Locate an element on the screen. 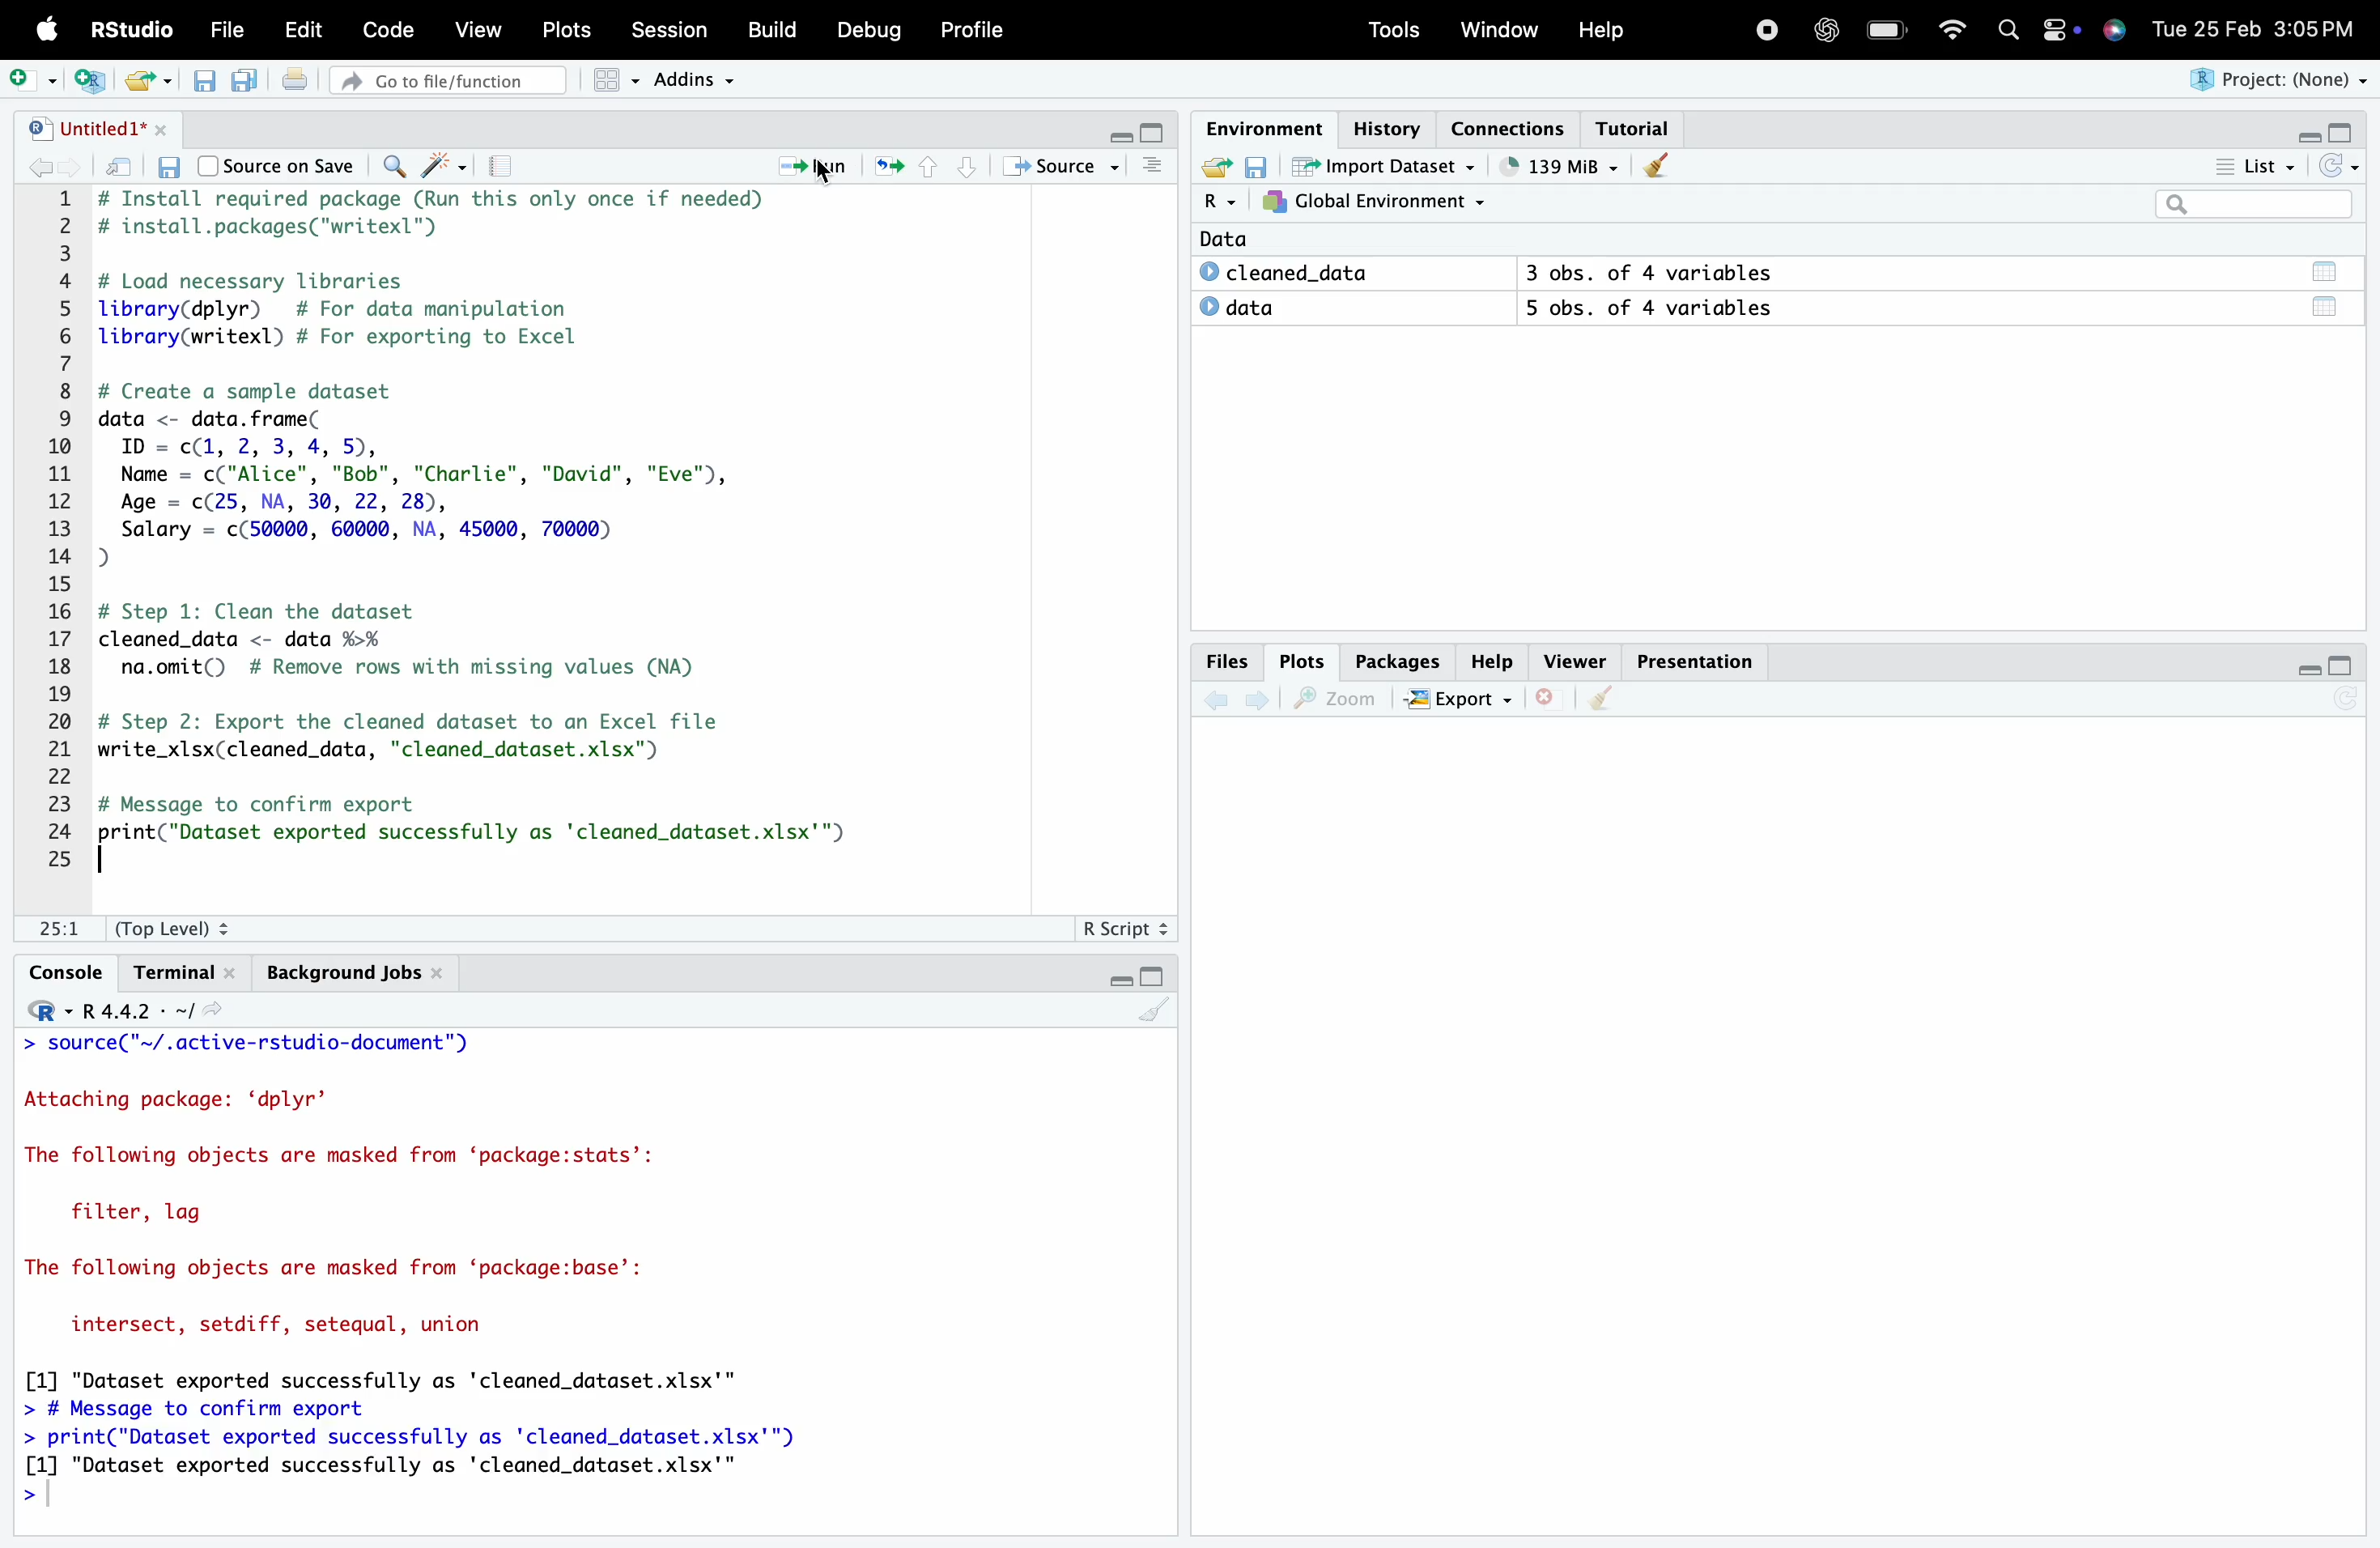  Go to file/function is located at coordinates (450, 82).